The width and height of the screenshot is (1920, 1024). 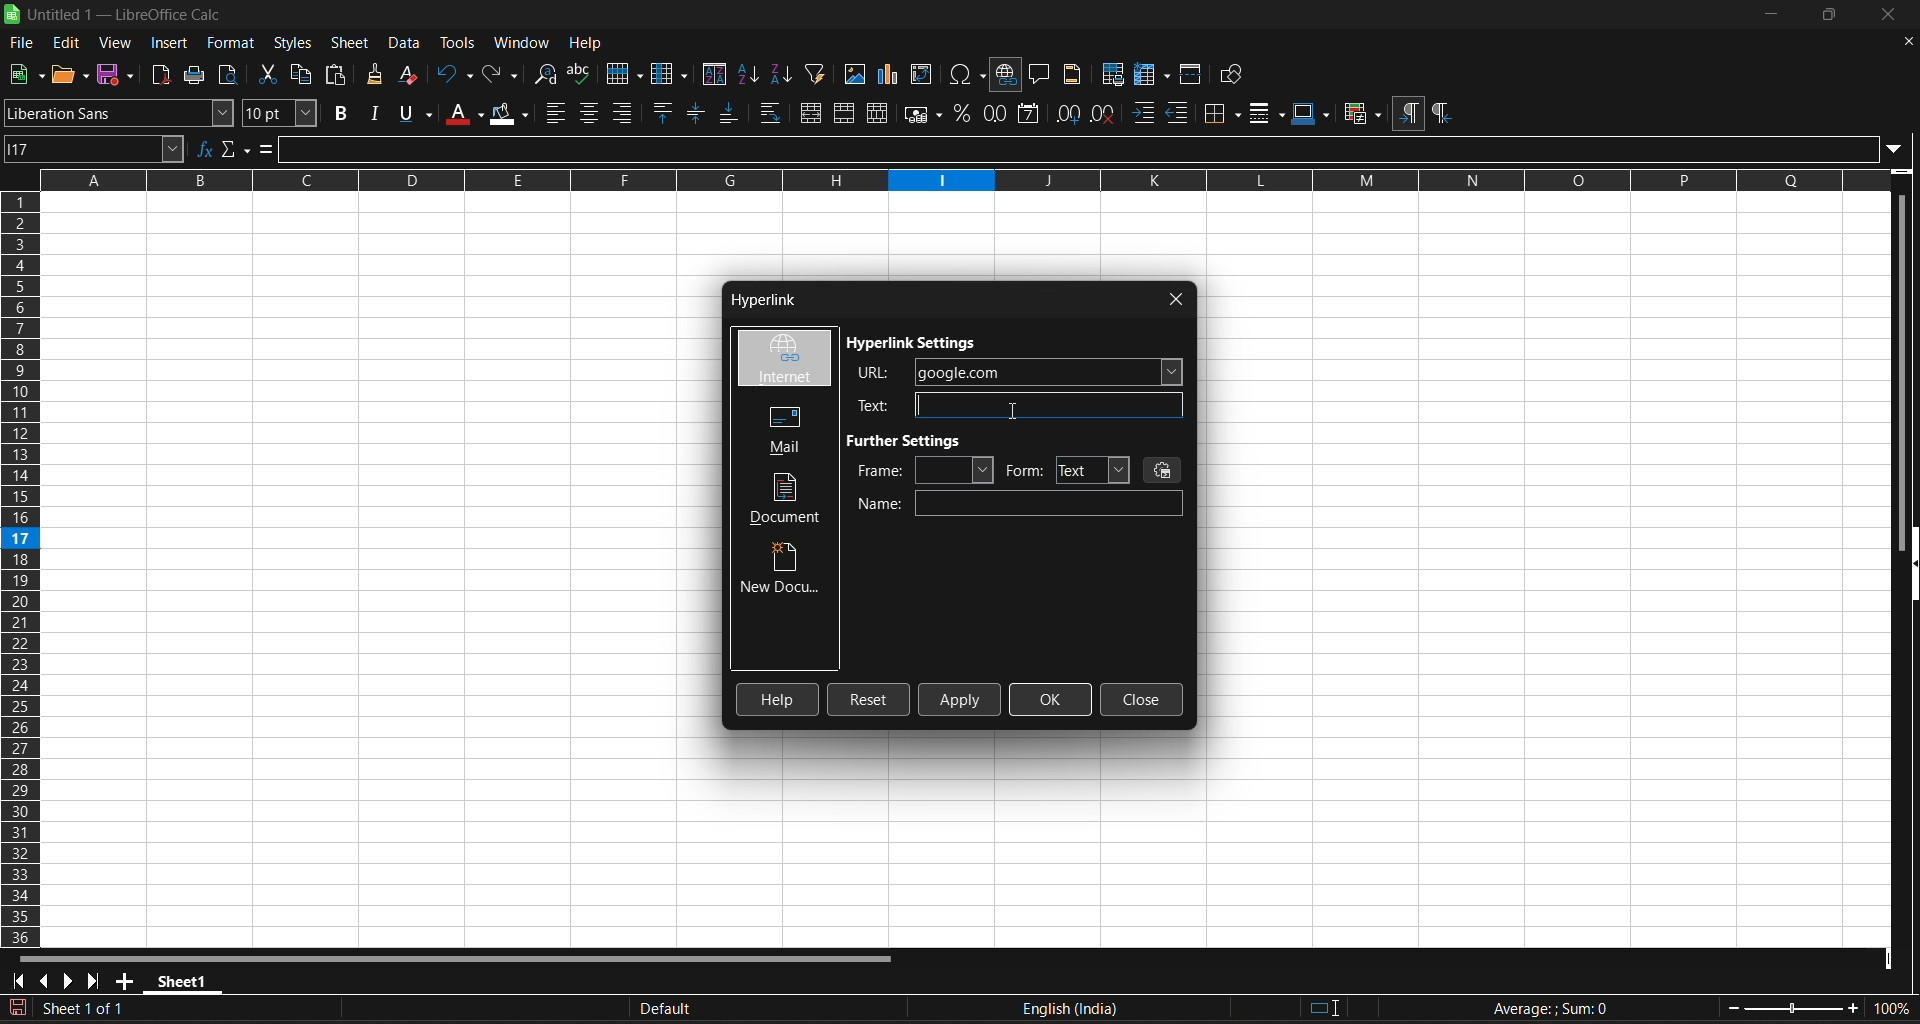 What do you see at coordinates (267, 73) in the screenshot?
I see `cut` at bounding box center [267, 73].